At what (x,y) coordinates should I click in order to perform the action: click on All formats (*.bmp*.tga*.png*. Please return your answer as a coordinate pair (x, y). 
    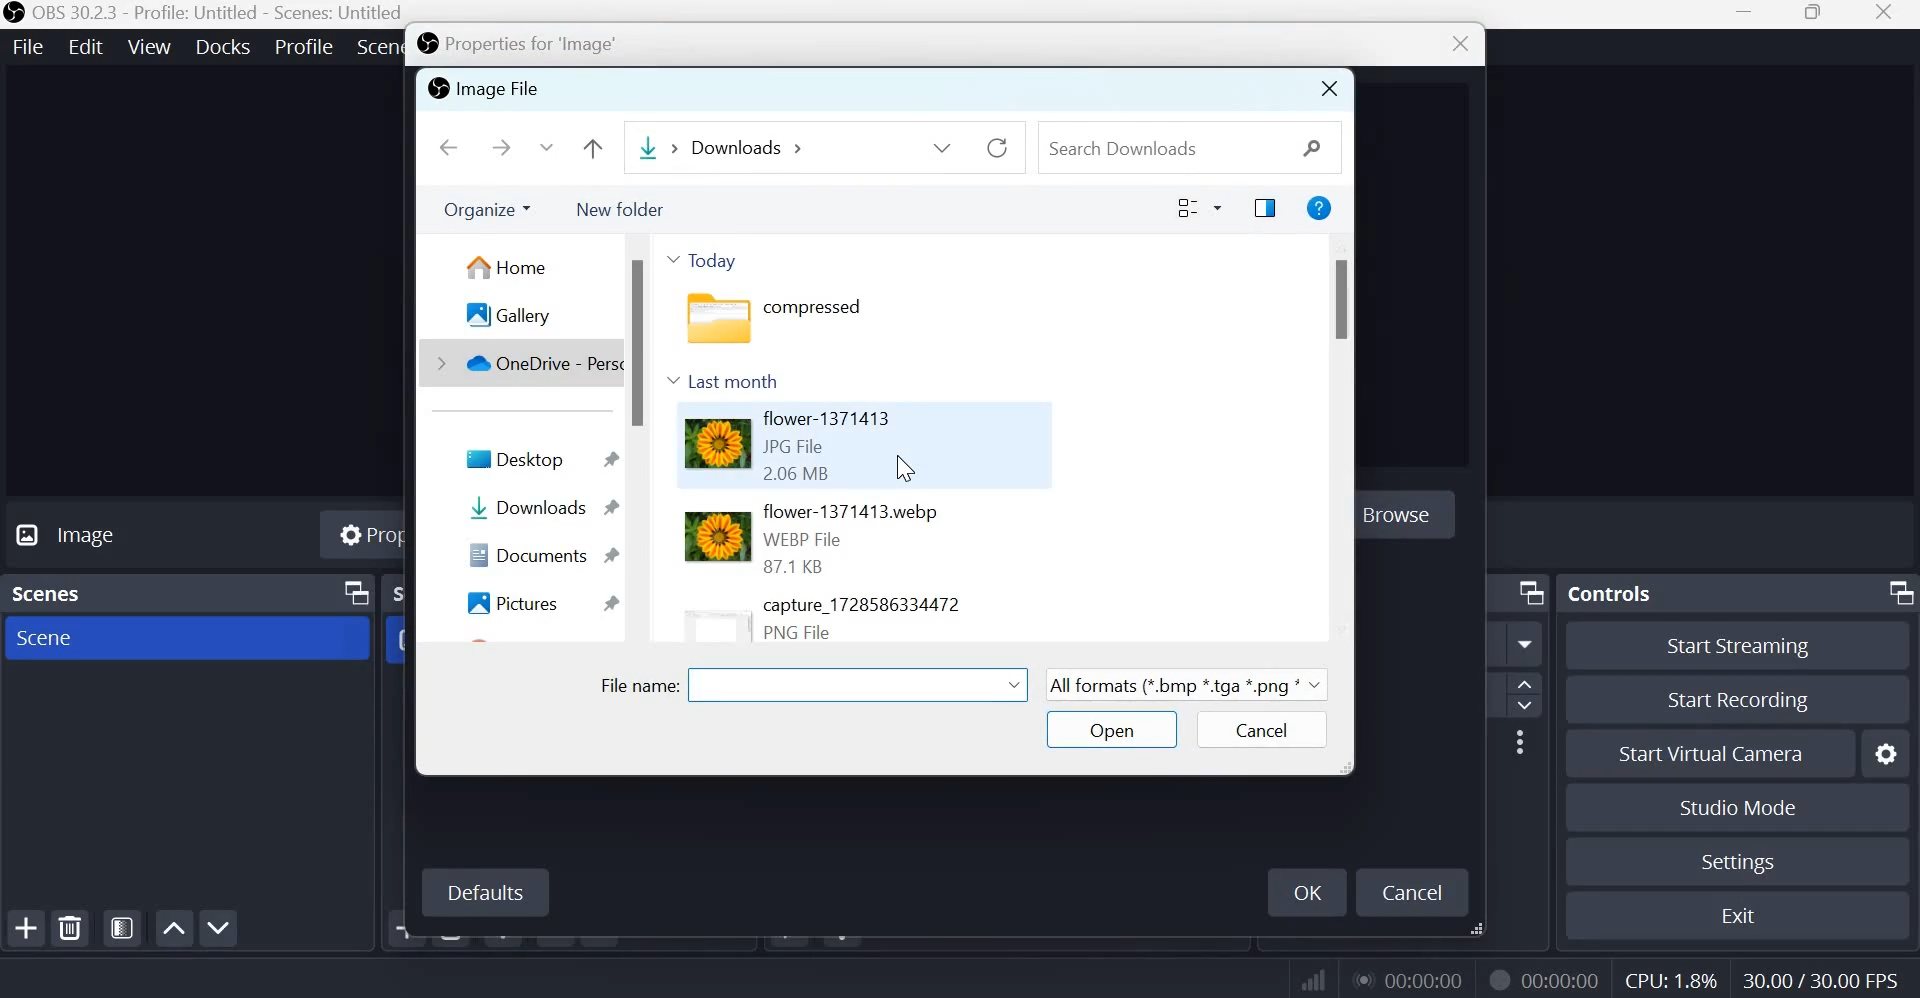
    Looking at the image, I should click on (1183, 682).